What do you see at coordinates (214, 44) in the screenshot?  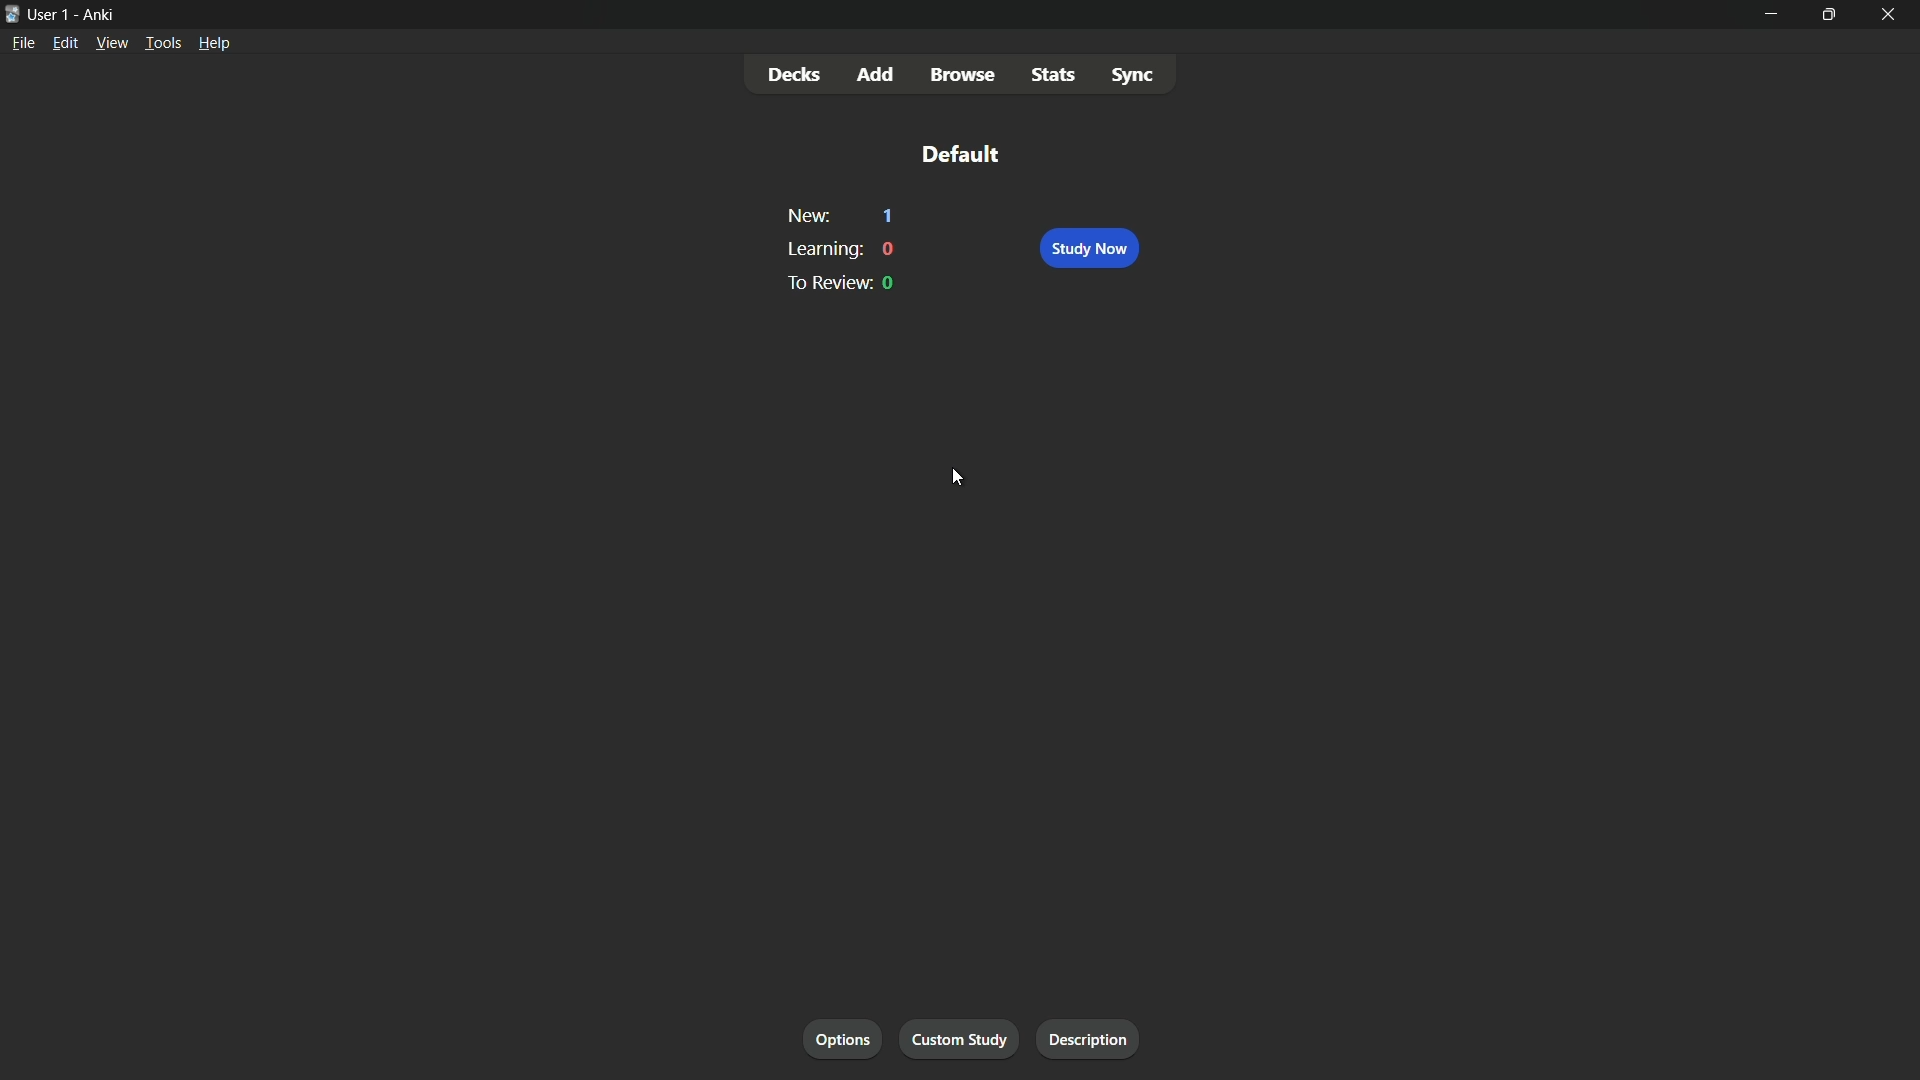 I see `help menu` at bounding box center [214, 44].